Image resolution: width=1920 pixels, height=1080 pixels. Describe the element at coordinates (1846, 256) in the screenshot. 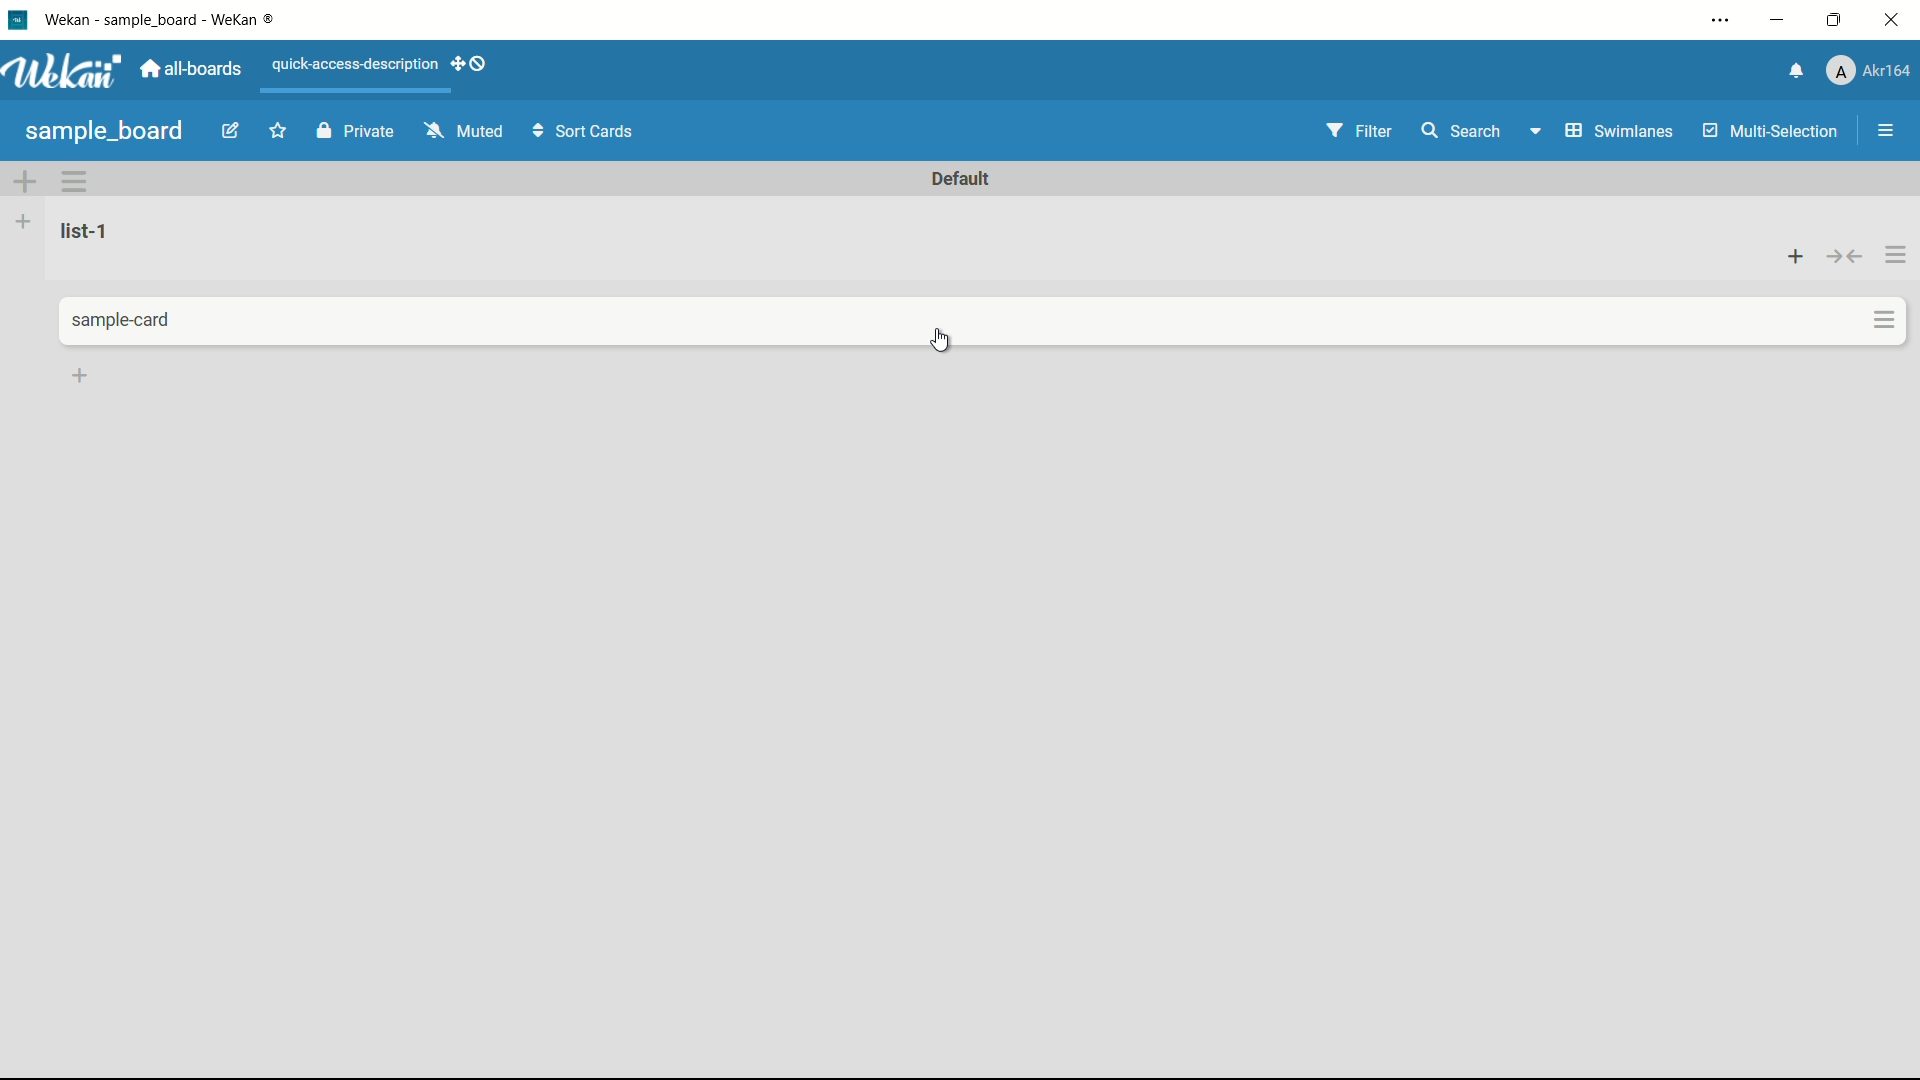

I see `collapse` at that location.